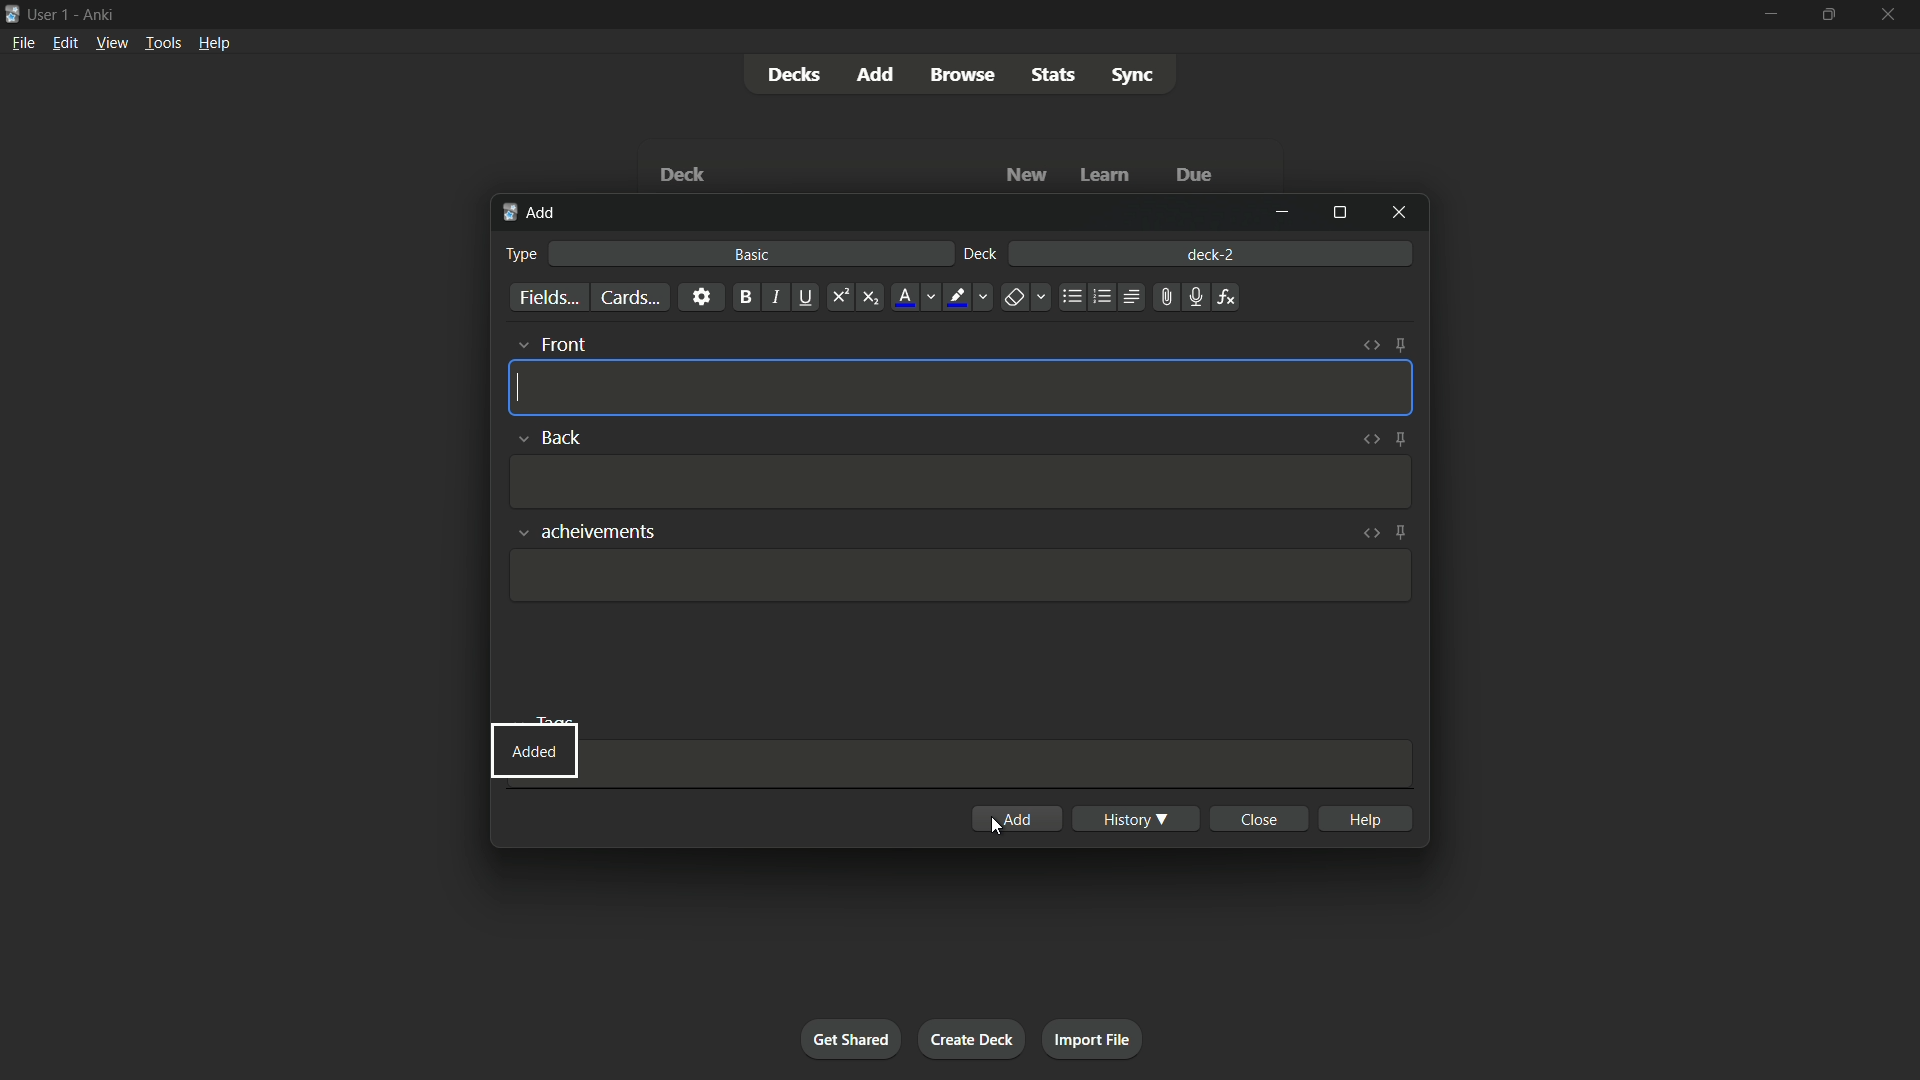 This screenshot has width=1920, height=1080. What do you see at coordinates (1133, 819) in the screenshot?
I see `history` at bounding box center [1133, 819].